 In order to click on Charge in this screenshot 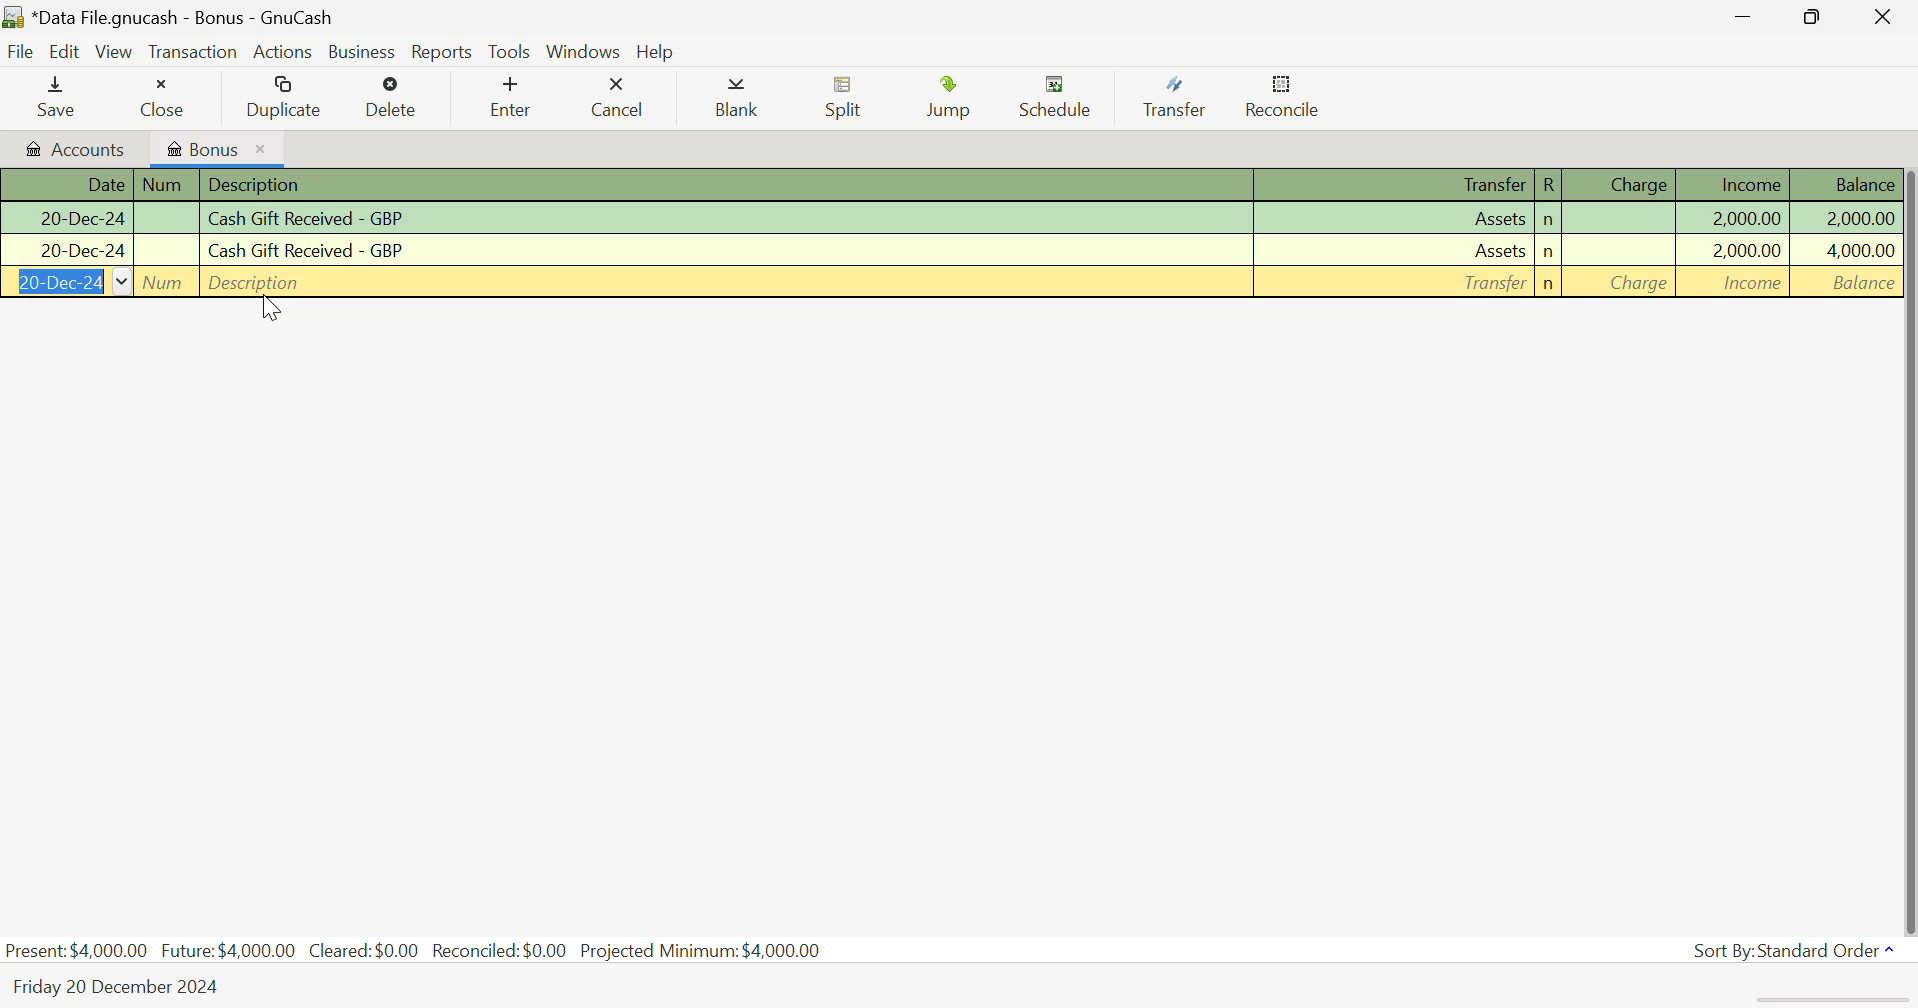, I will do `click(1620, 284)`.